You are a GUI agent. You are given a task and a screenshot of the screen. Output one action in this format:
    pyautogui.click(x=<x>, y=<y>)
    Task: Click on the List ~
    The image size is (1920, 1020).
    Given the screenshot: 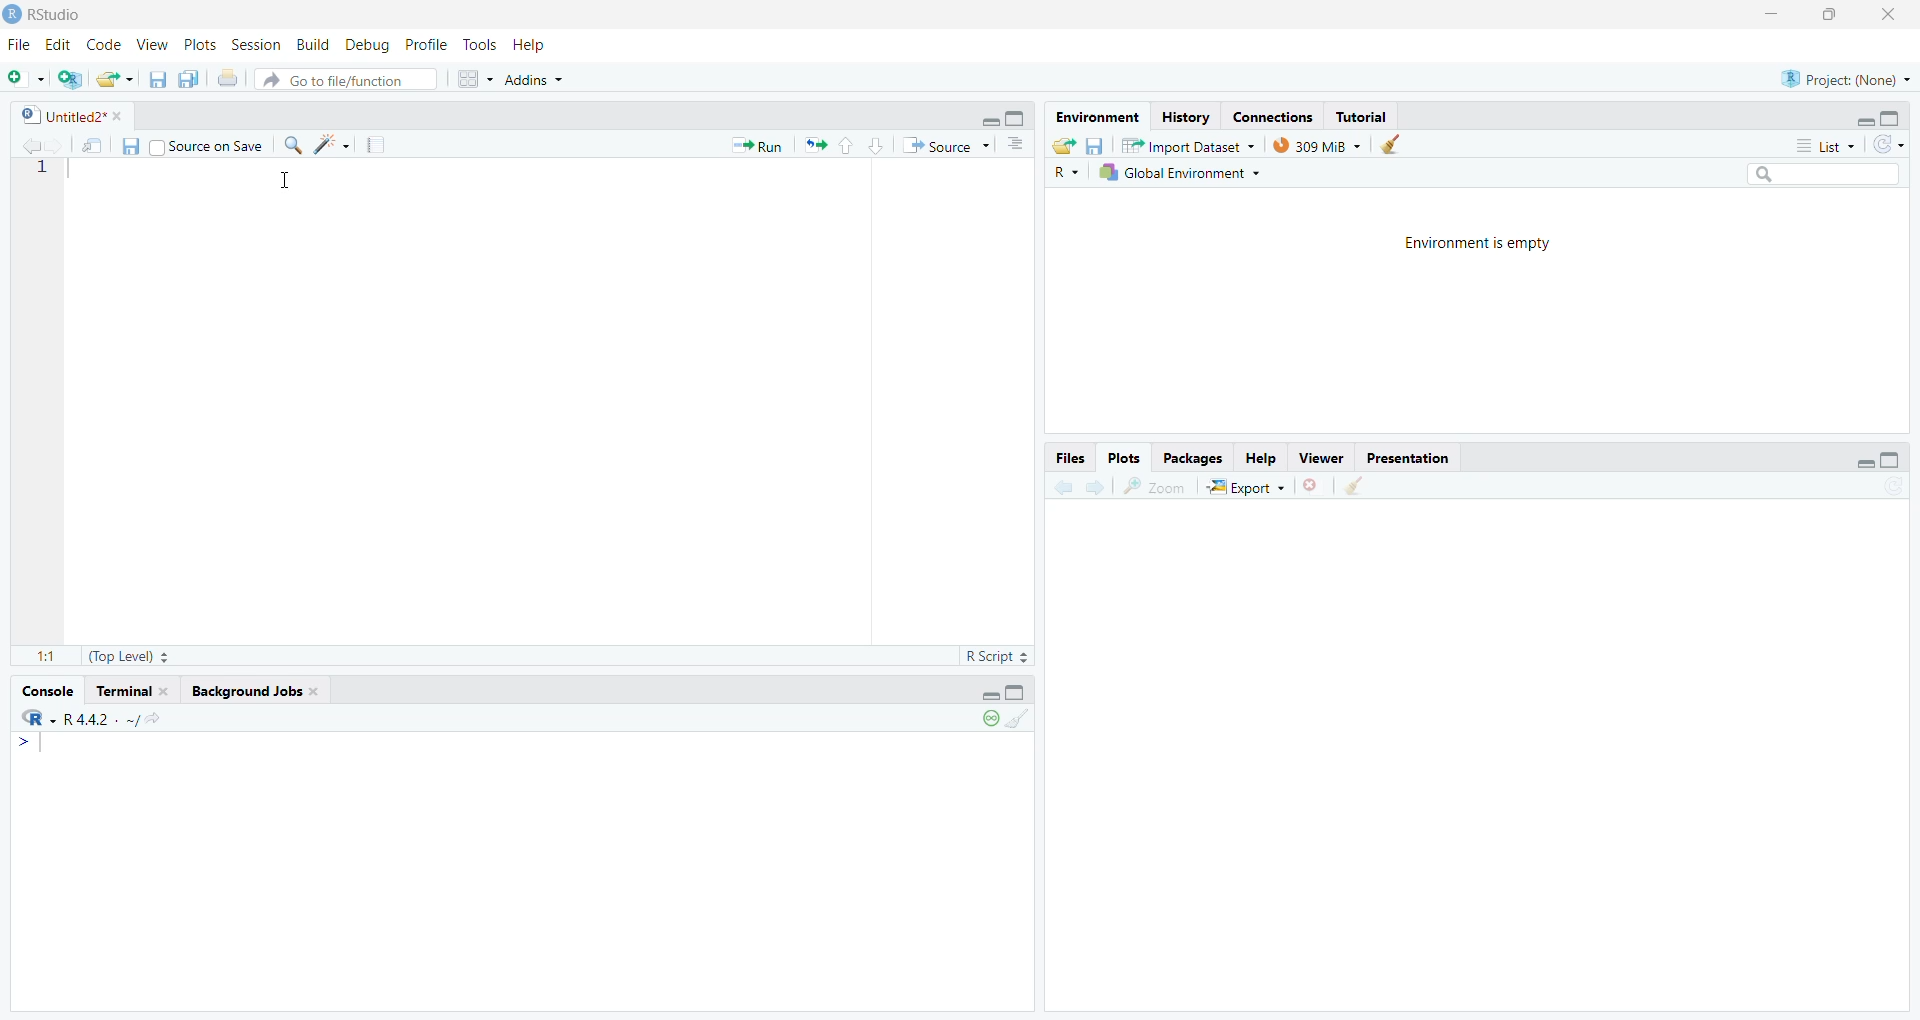 What is the action you would take?
    pyautogui.click(x=1818, y=144)
    